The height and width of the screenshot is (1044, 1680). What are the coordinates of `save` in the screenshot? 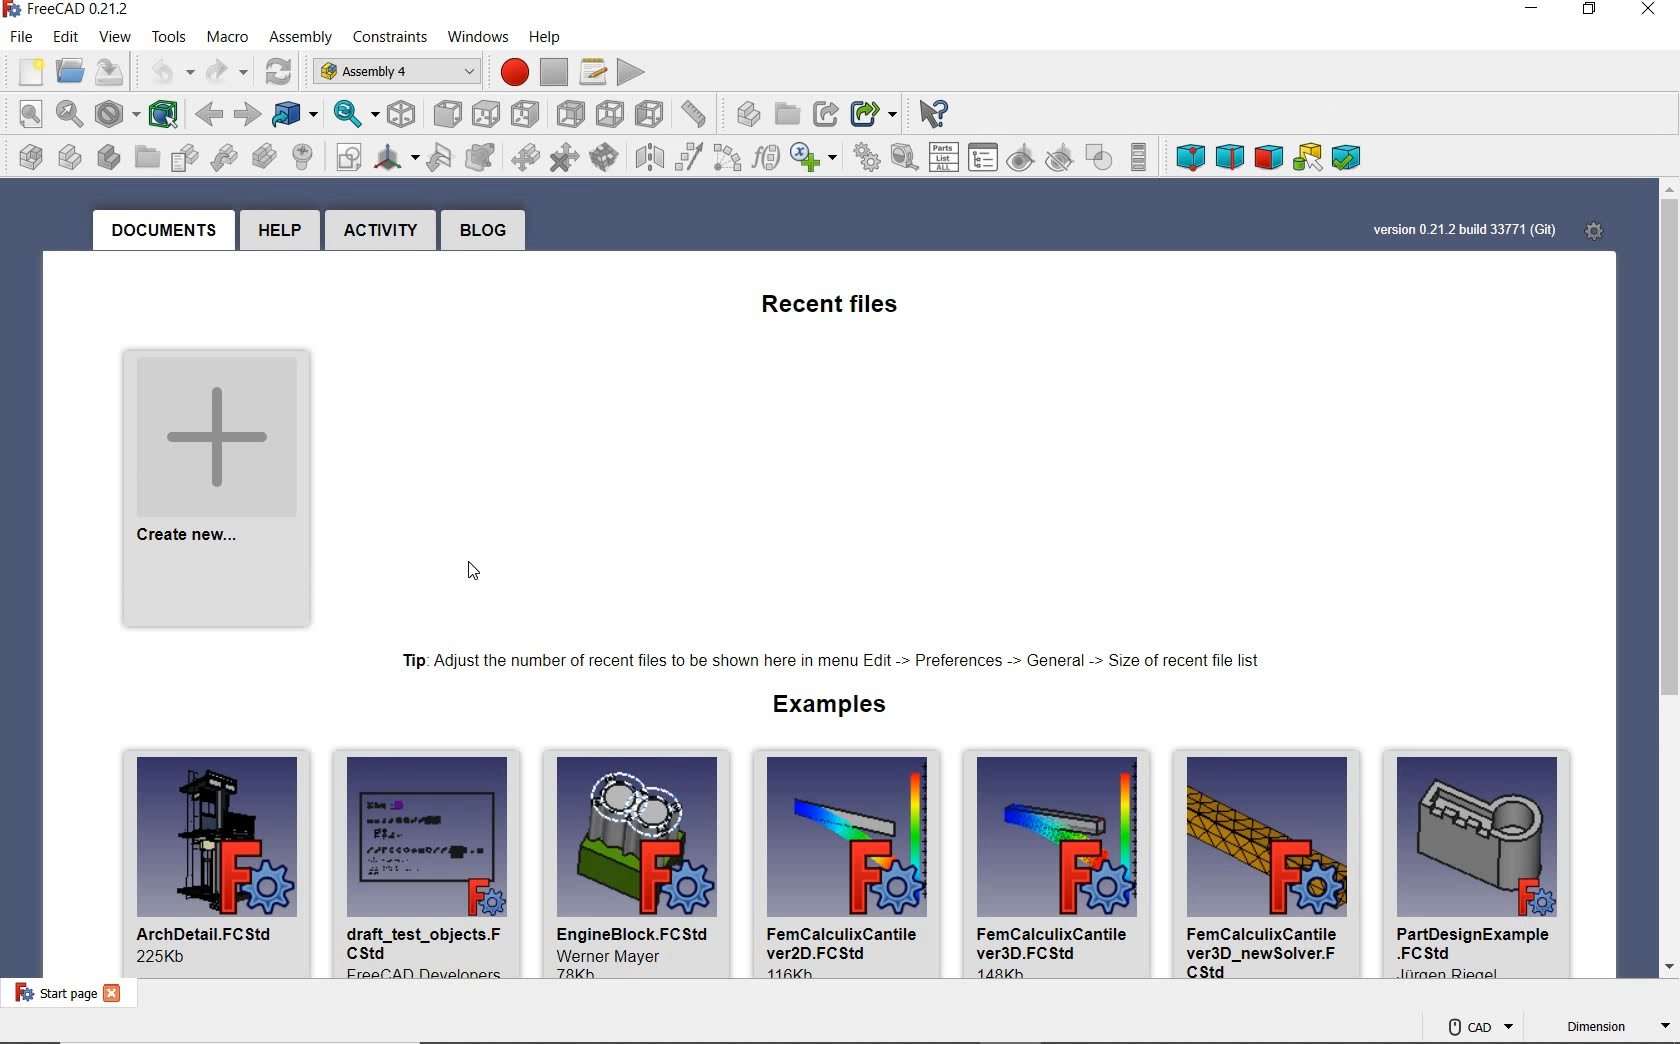 It's located at (109, 73).